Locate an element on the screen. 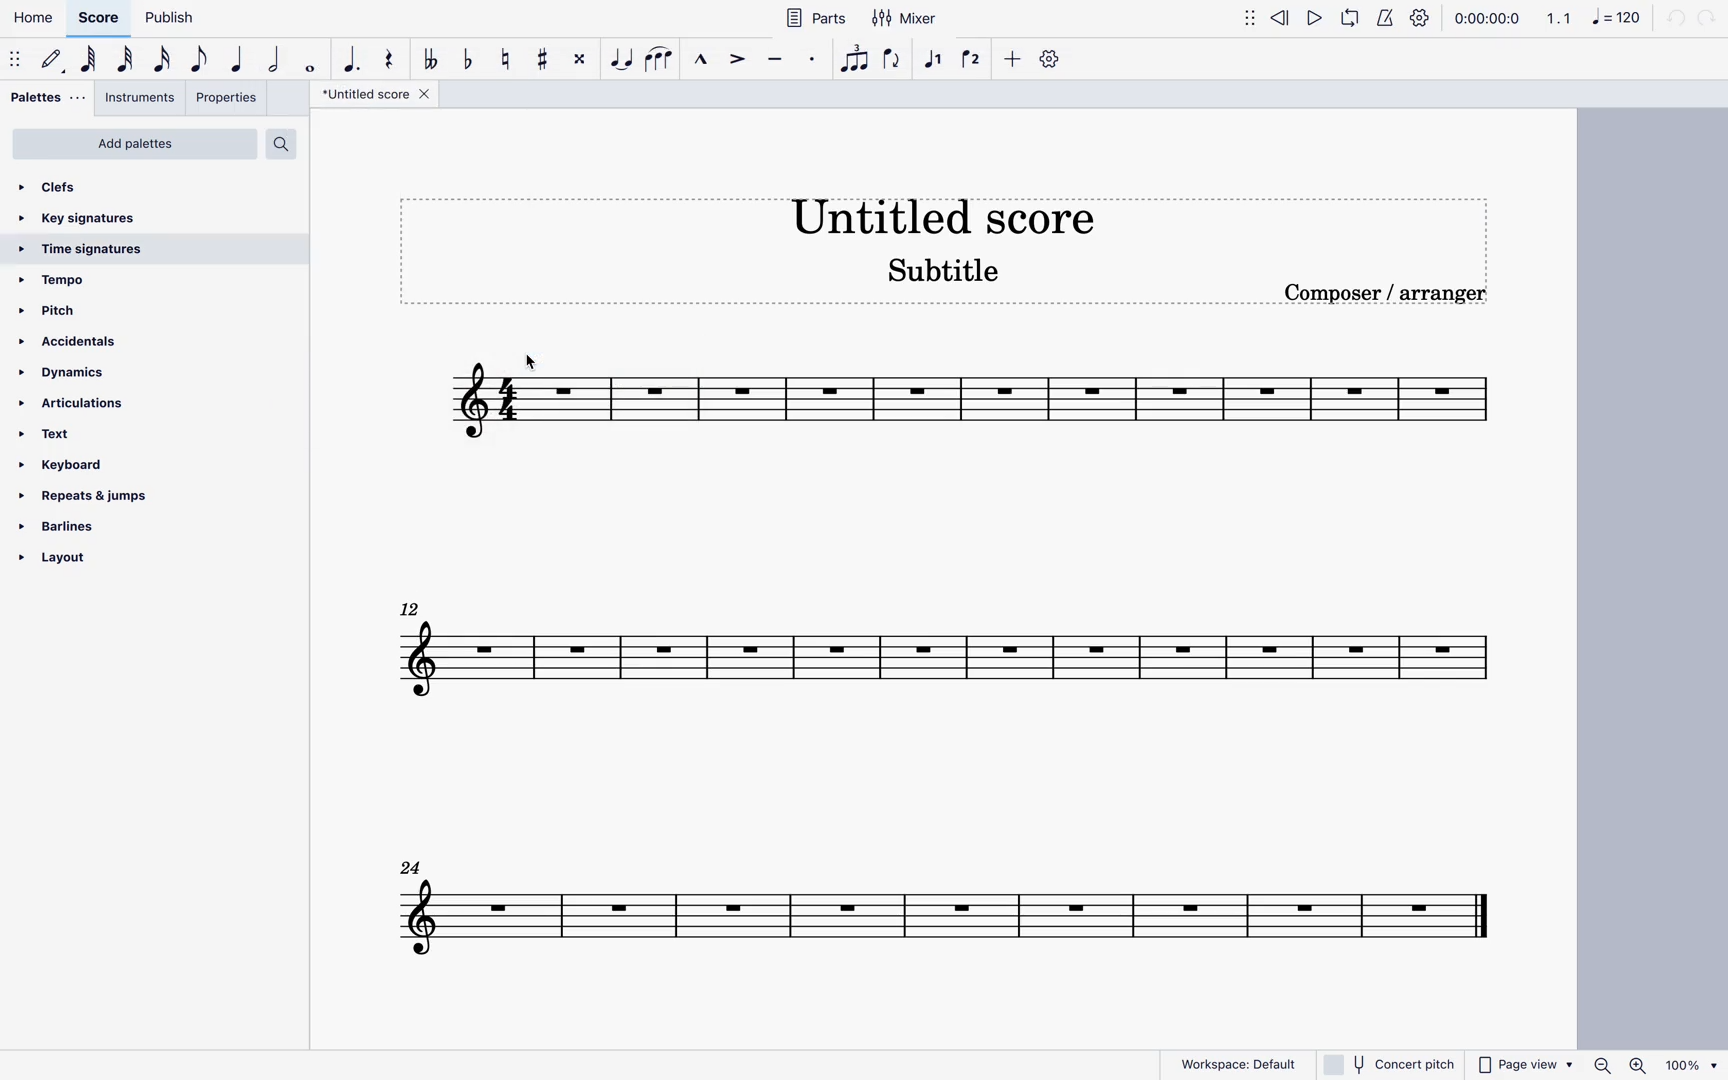 This screenshot has width=1728, height=1080. composer / arranger is located at coordinates (1392, 295).